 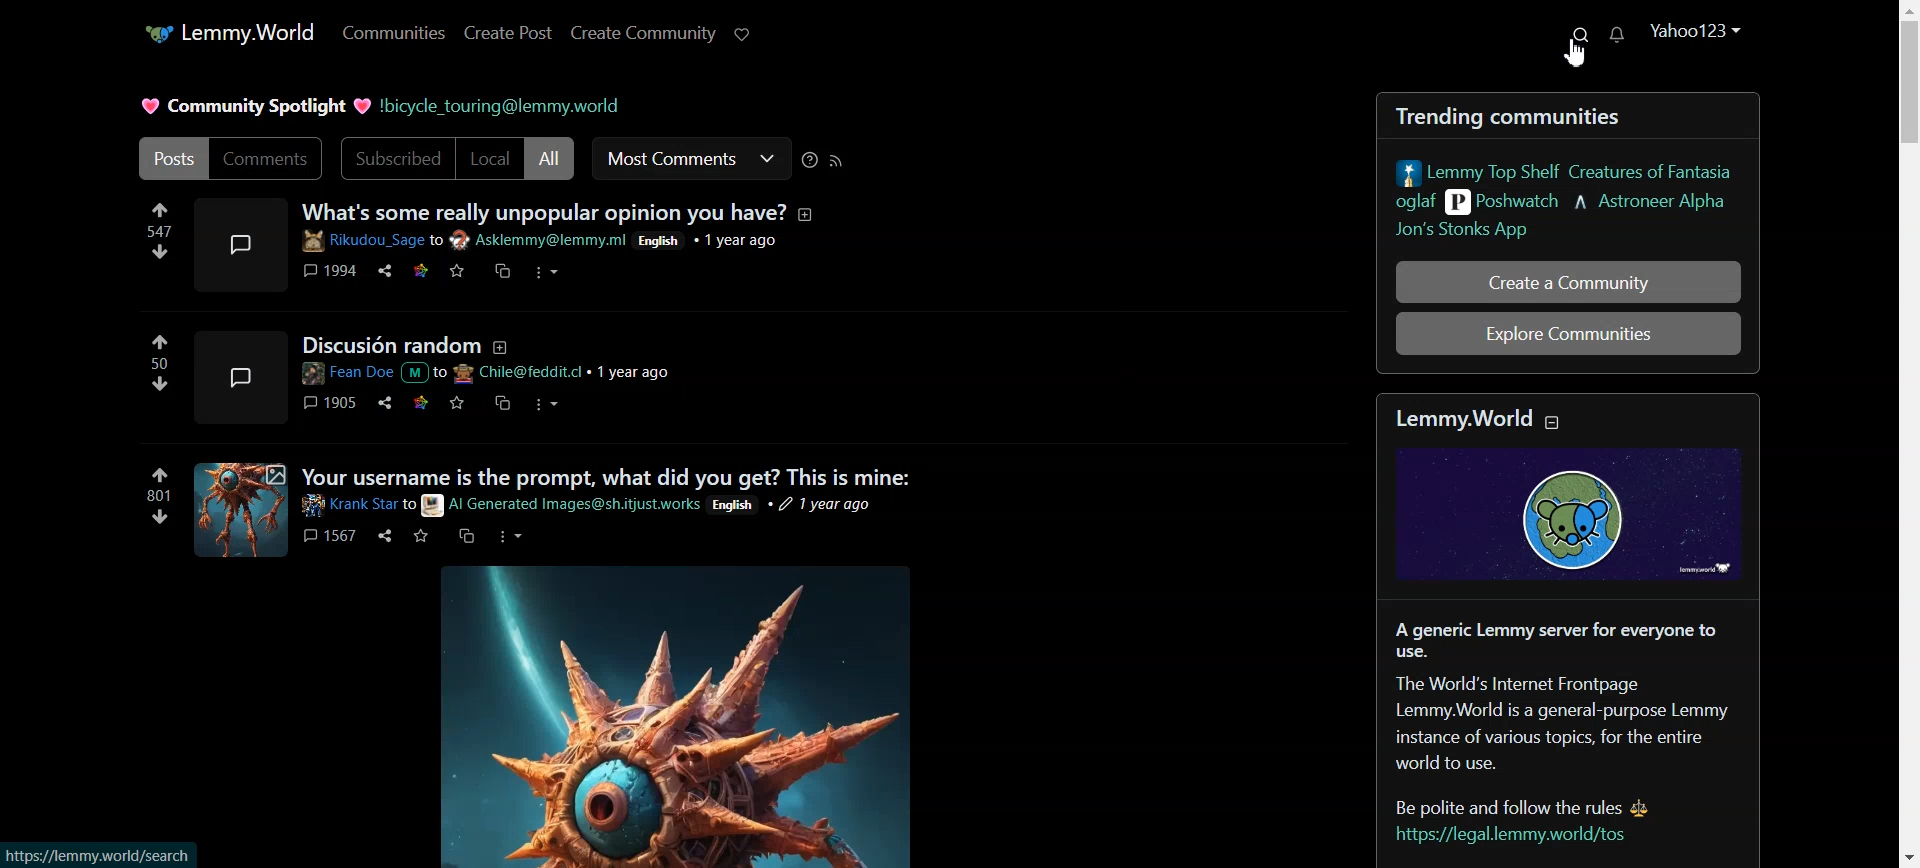 I want to click on | https://legal lemmy.world/tos, so click(x=1522, y=837).